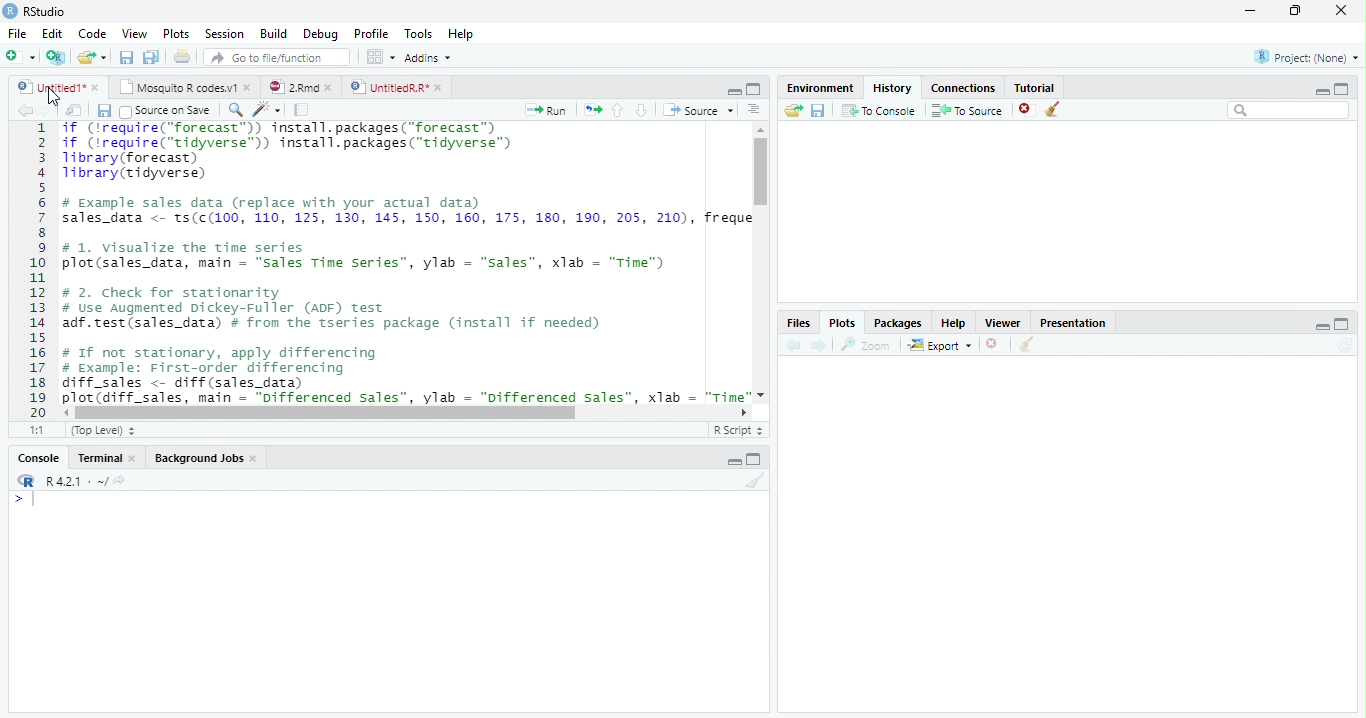 The image size is (1366, 718). Describe the element at coordinates (53, 33) in the screenshot. I see `Edit` at that location.